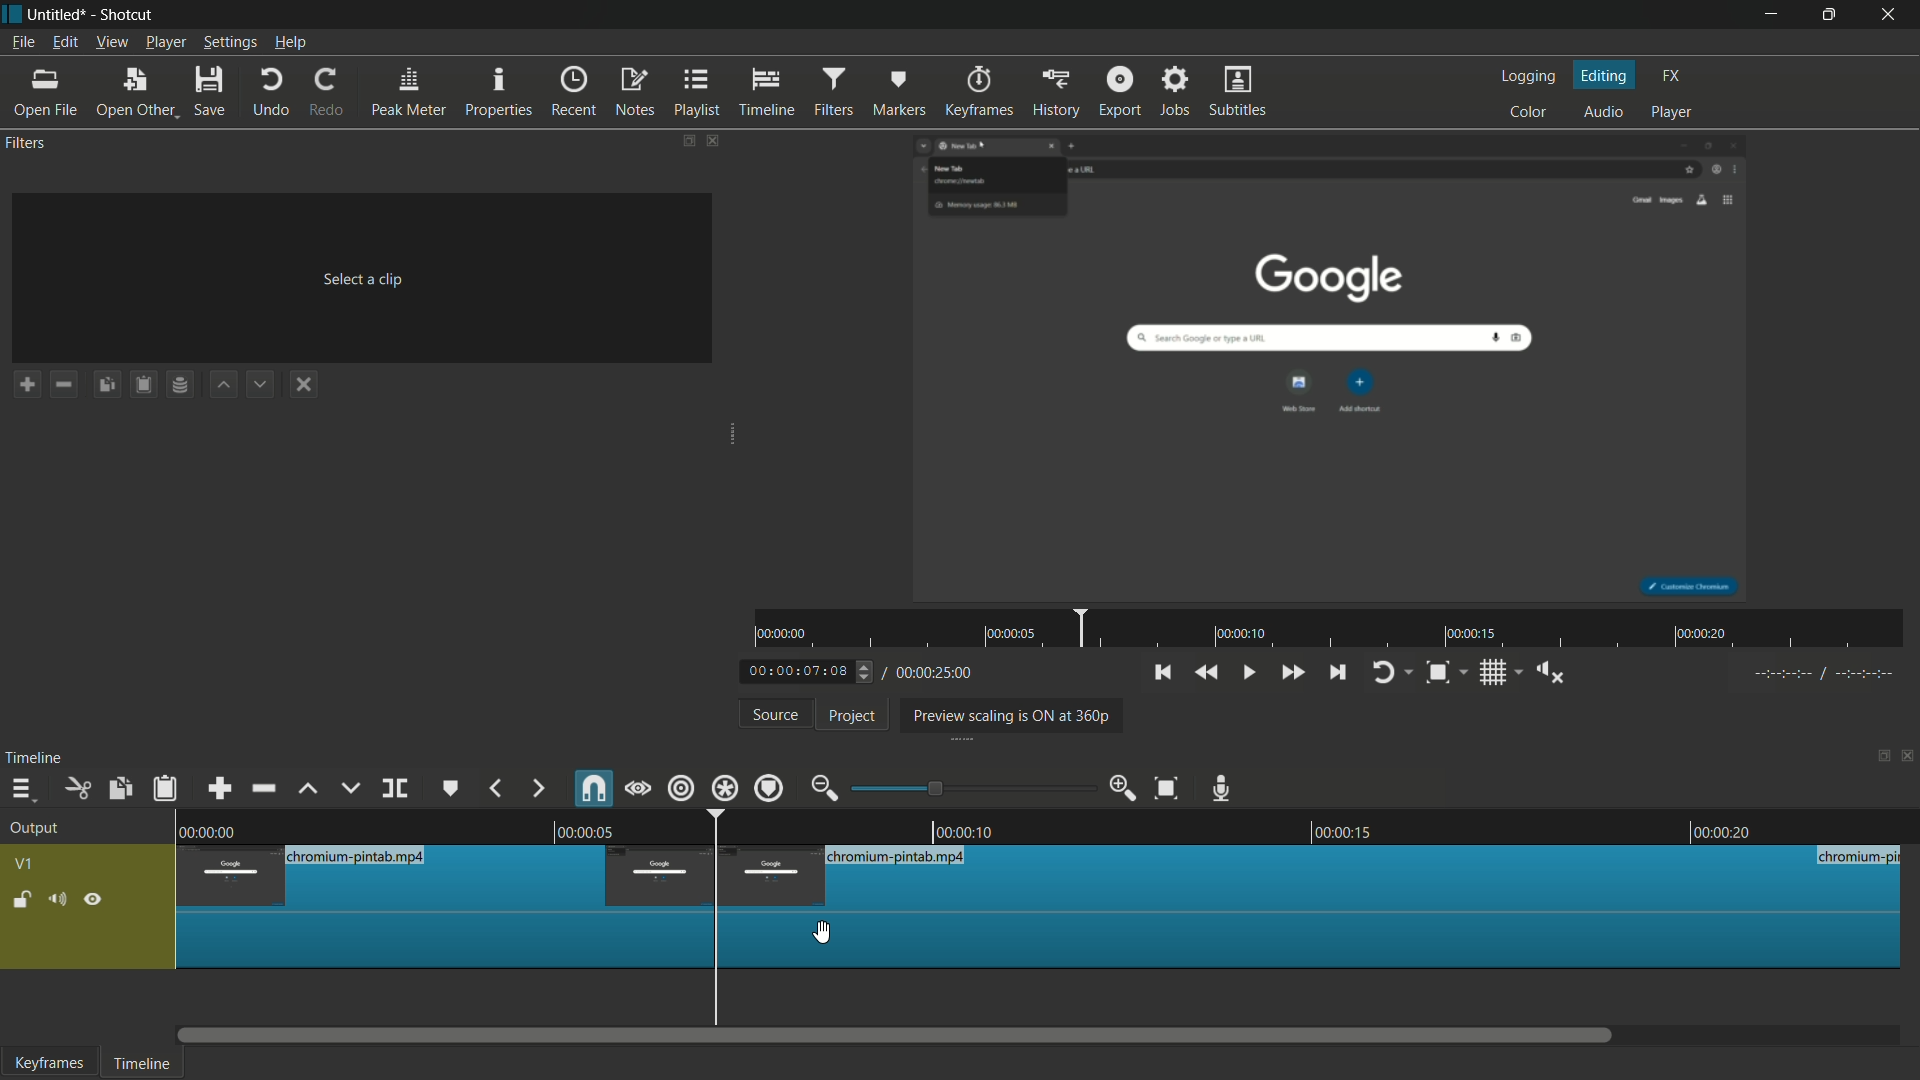 Image resolution: width=1920 pixels, height=1080 pixels. I want to click on zoom timeline to fit, so click(1171, 787).